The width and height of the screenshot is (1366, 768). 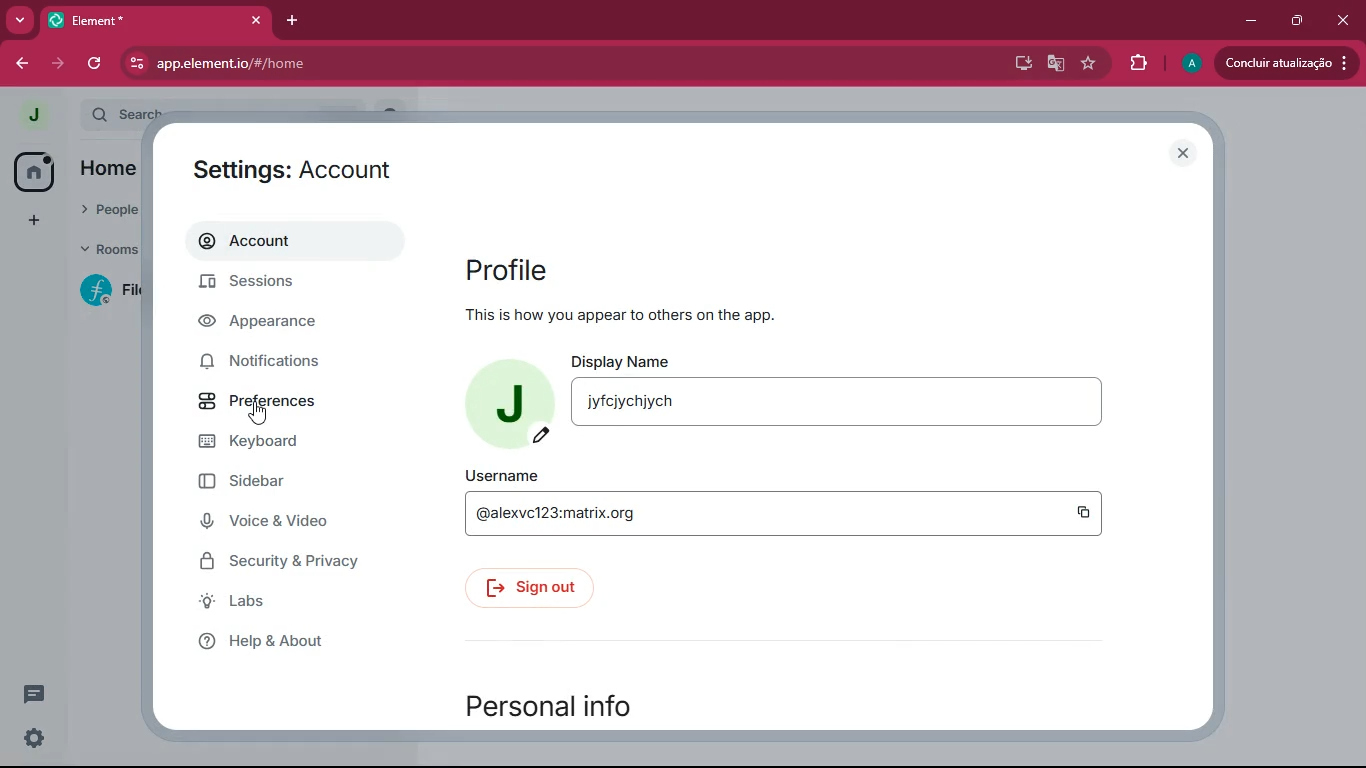 What do you see at coordinates (282, 641) in the screenshot?
I see `help` at bounding box center [282, 641].